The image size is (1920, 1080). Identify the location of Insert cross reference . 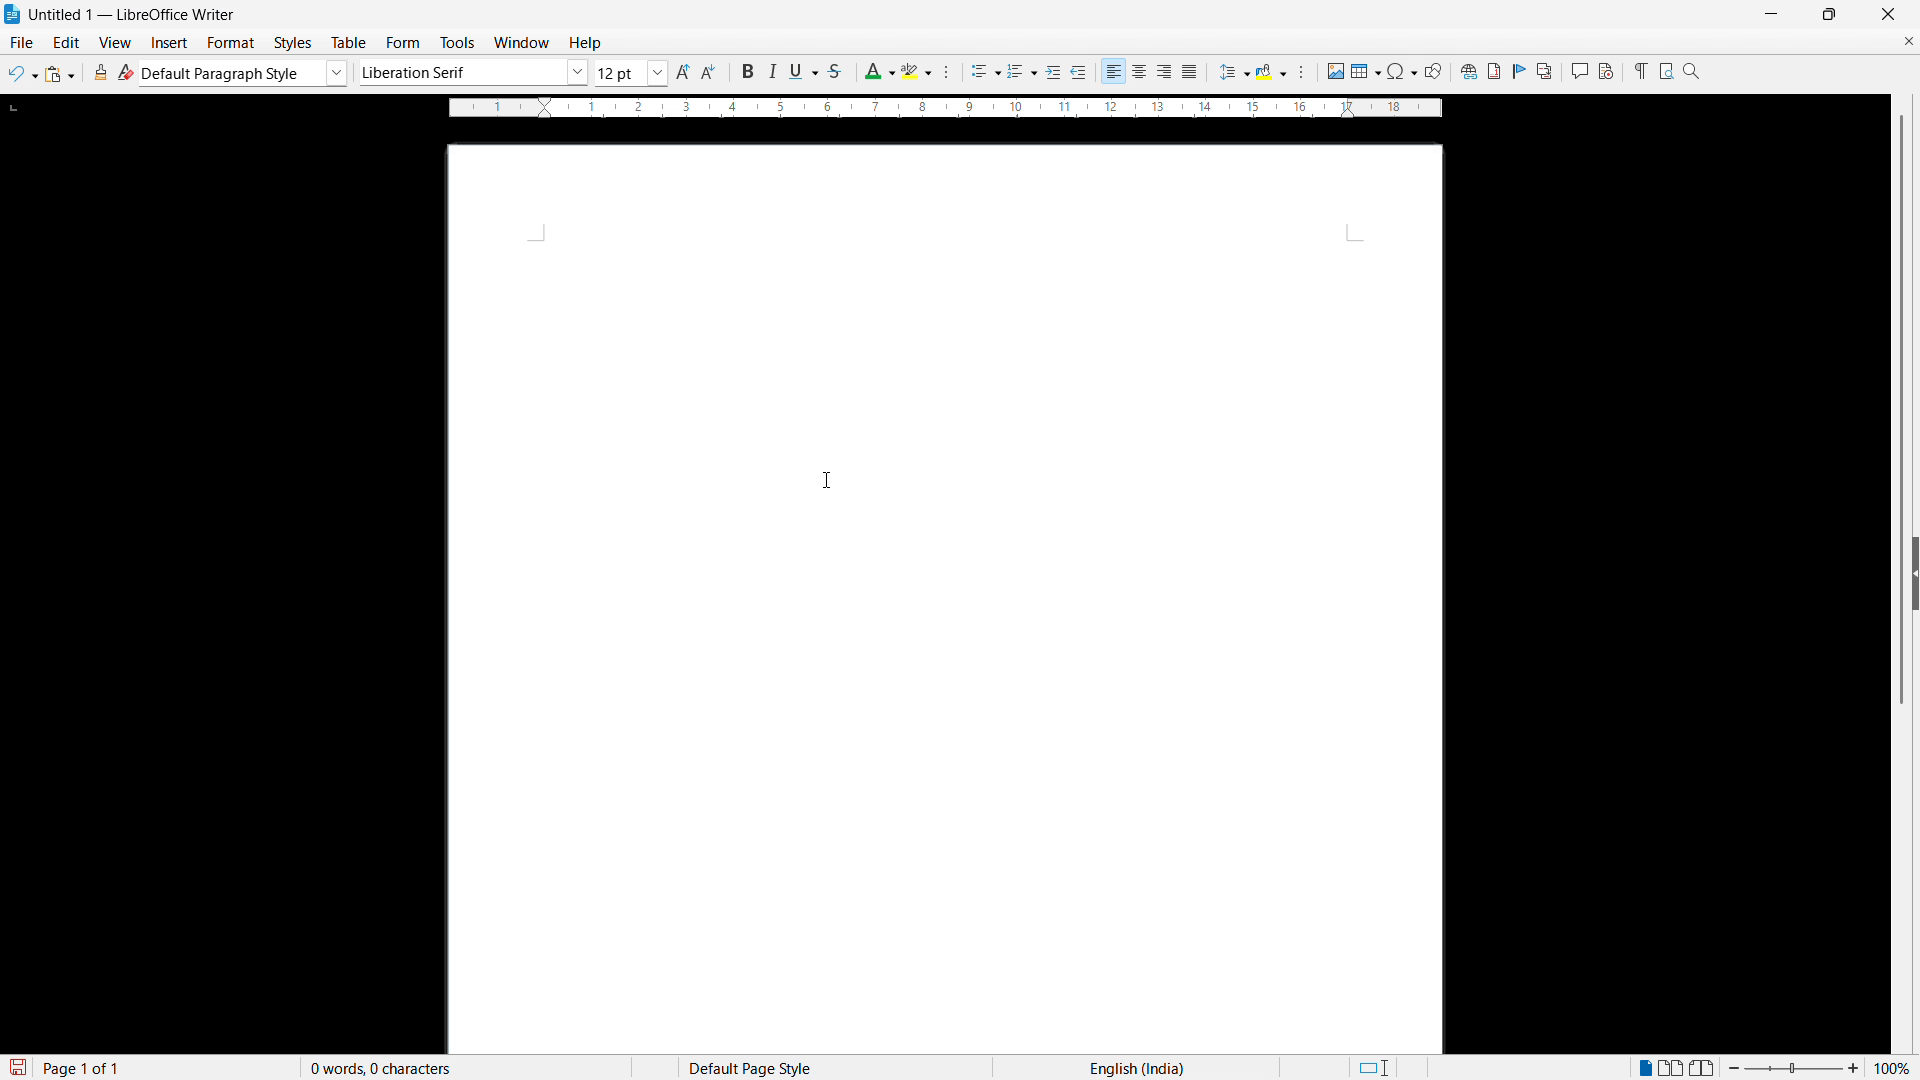
(1545, 71).